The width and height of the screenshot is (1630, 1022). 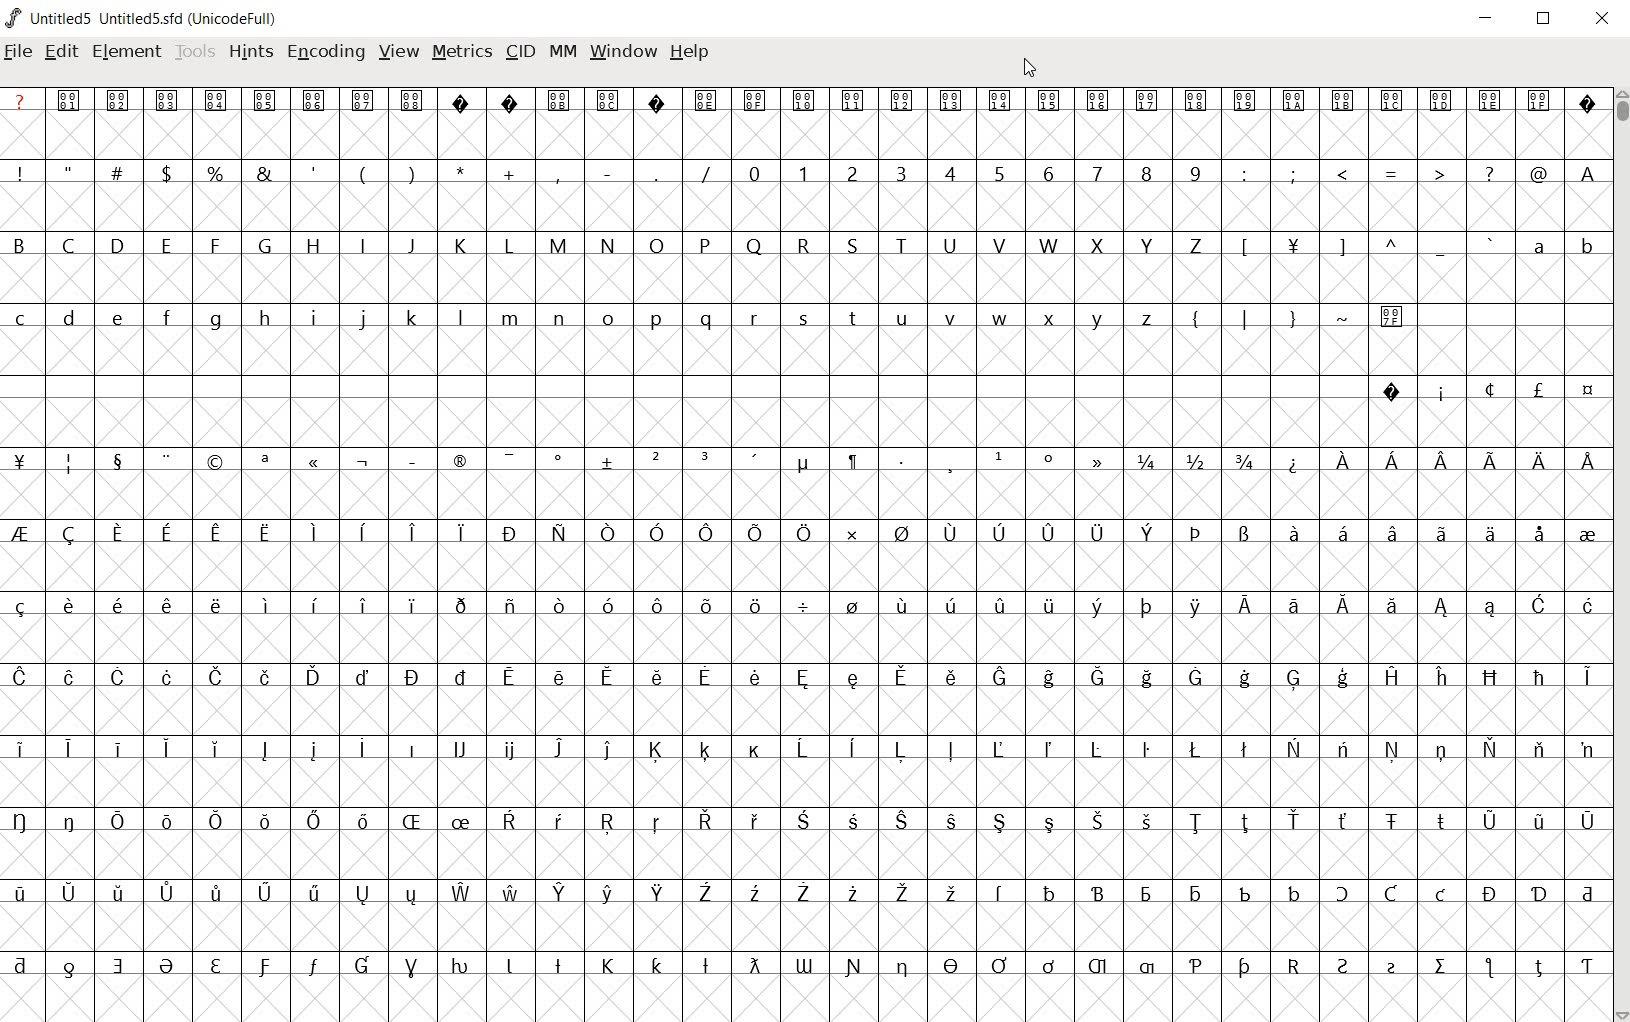 What do you see at coordinates (1194, 893) in the screenshot?
I see `Symbol` at bounding box center [1194, 893].